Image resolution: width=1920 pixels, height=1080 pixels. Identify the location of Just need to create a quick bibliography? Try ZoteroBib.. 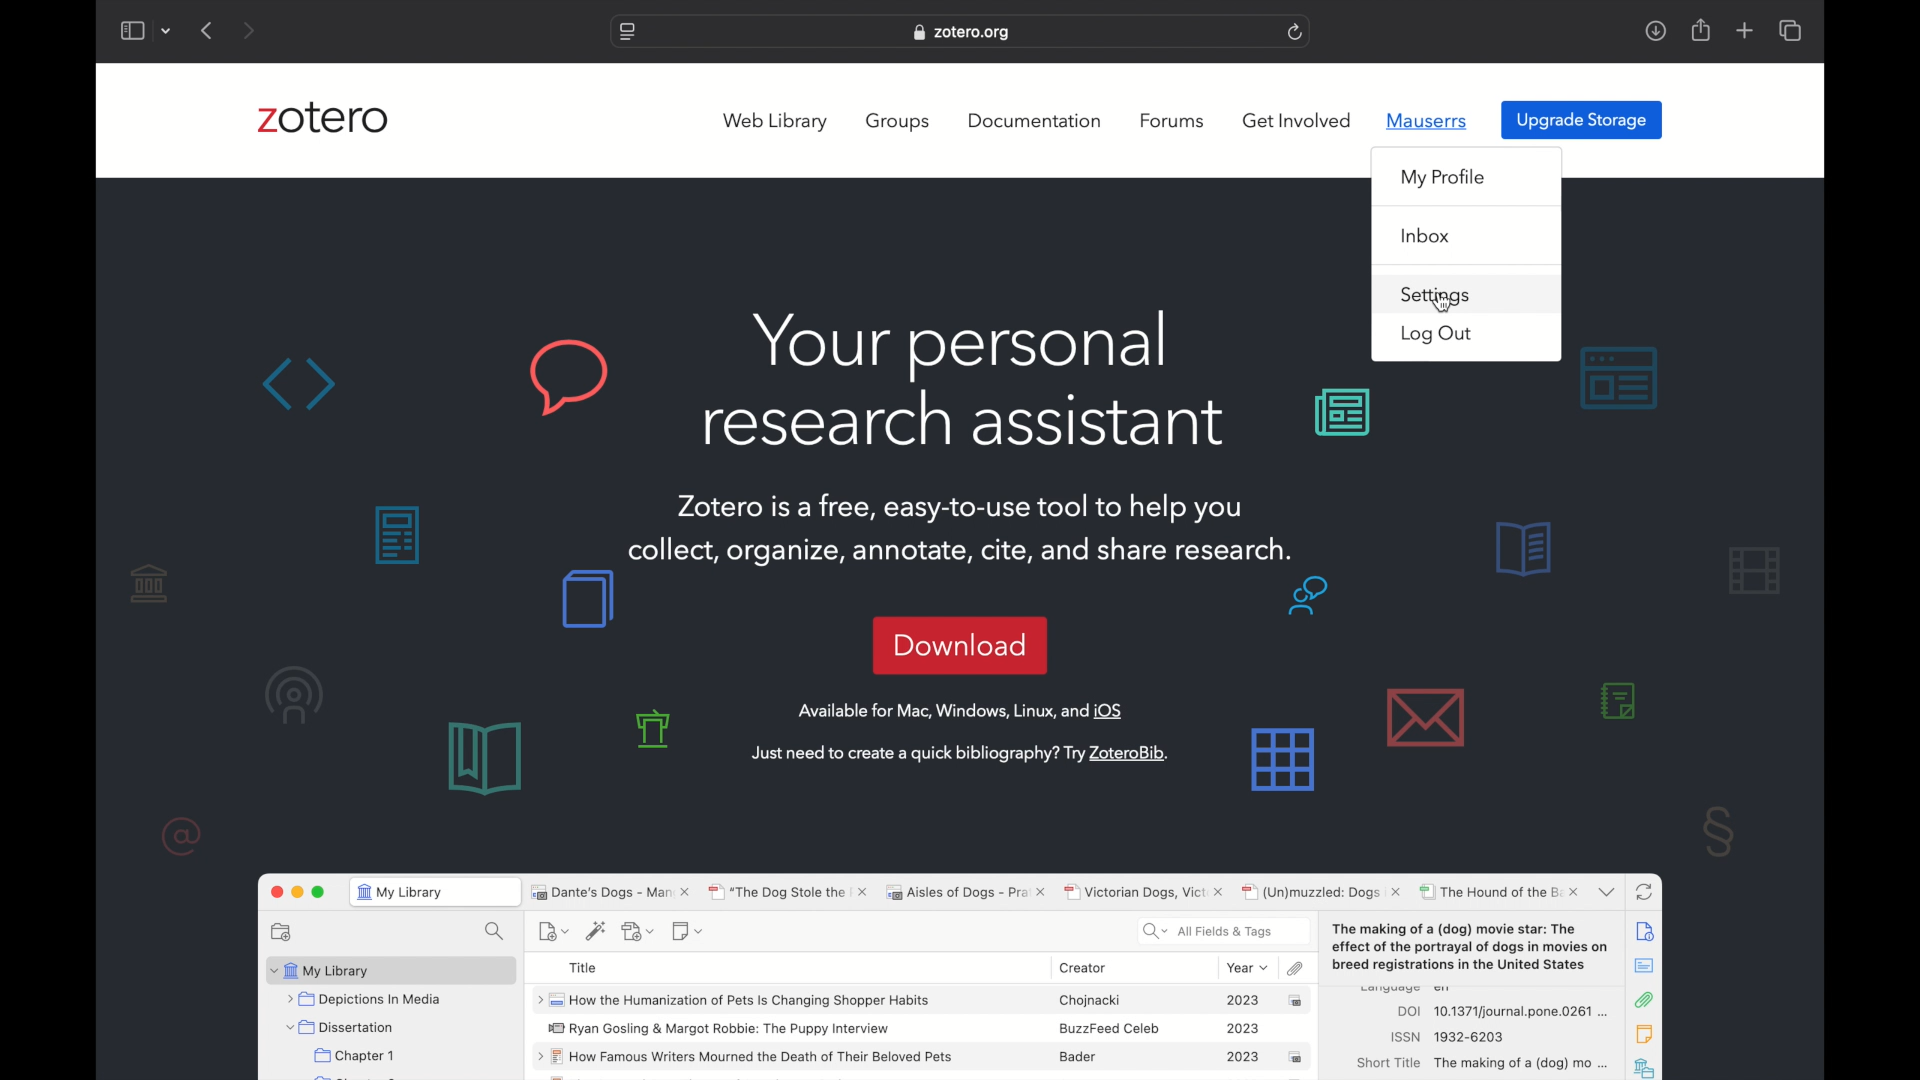
(968, 761).